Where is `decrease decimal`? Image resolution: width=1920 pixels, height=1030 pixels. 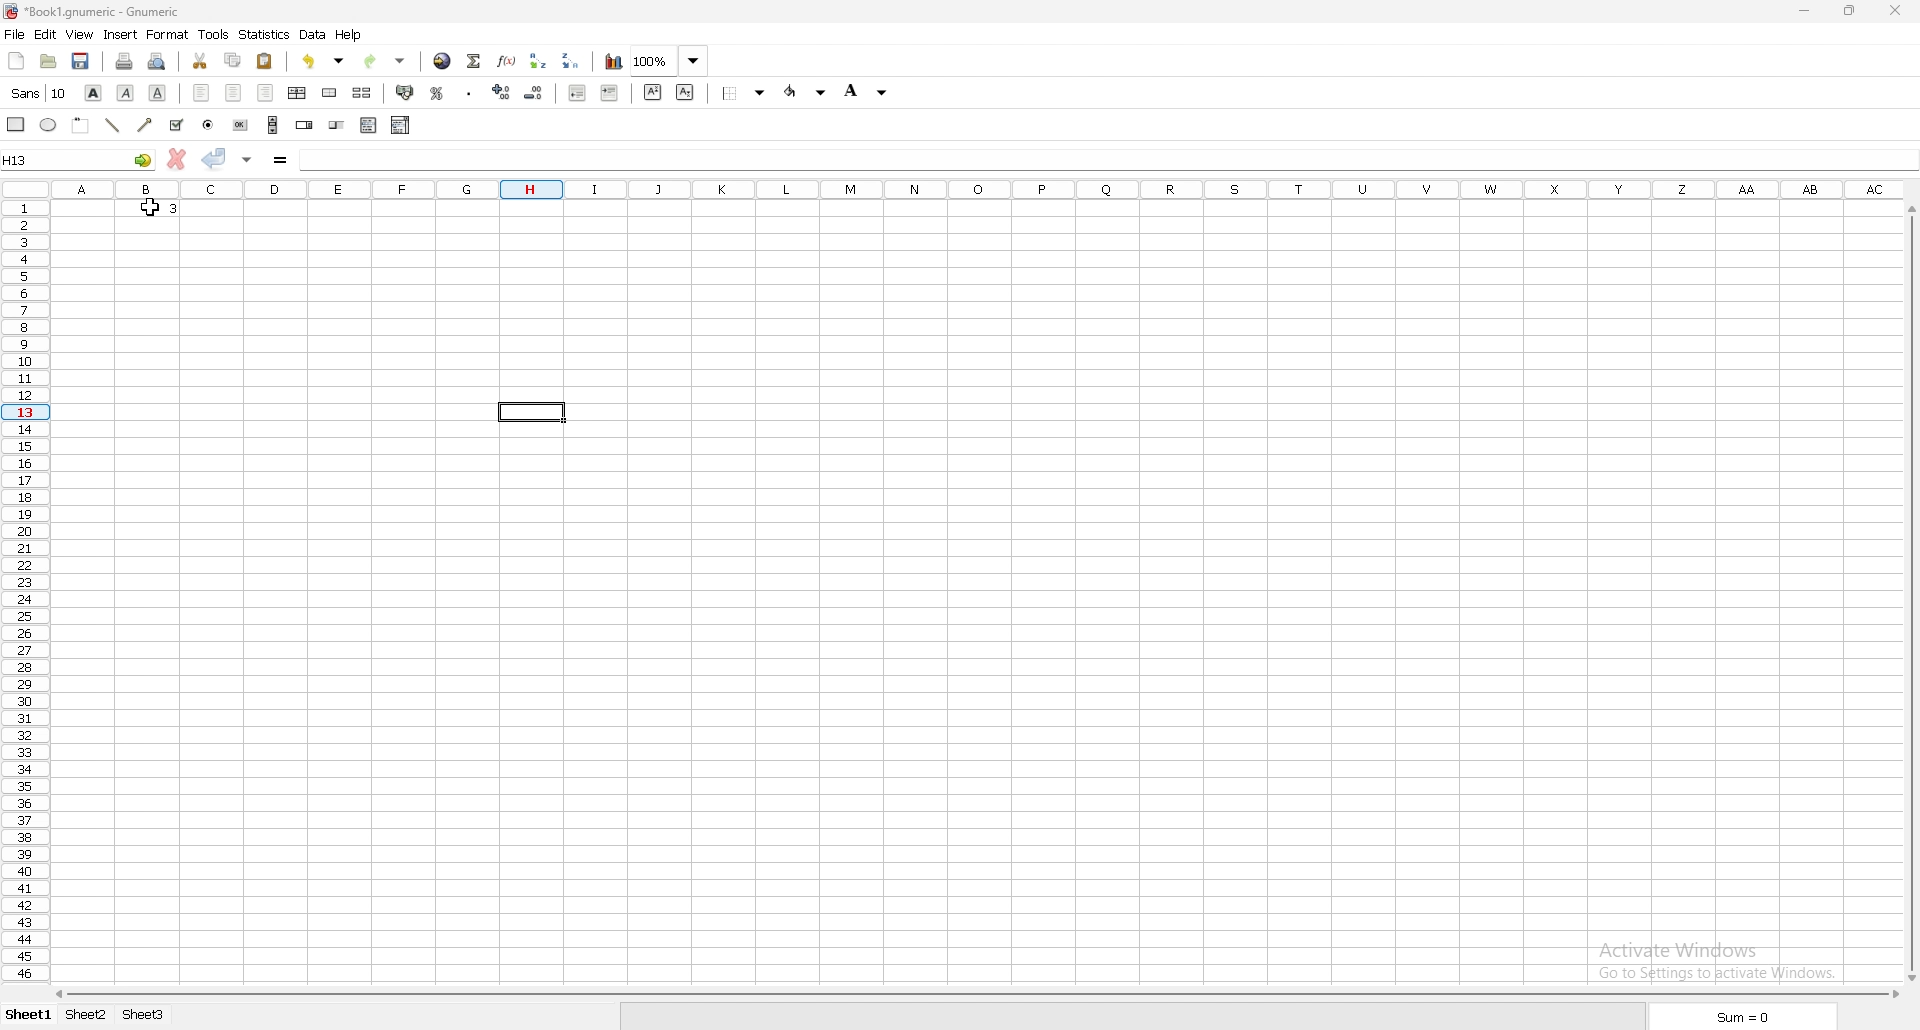
decrease decimal is located at coordinates (531, 94).